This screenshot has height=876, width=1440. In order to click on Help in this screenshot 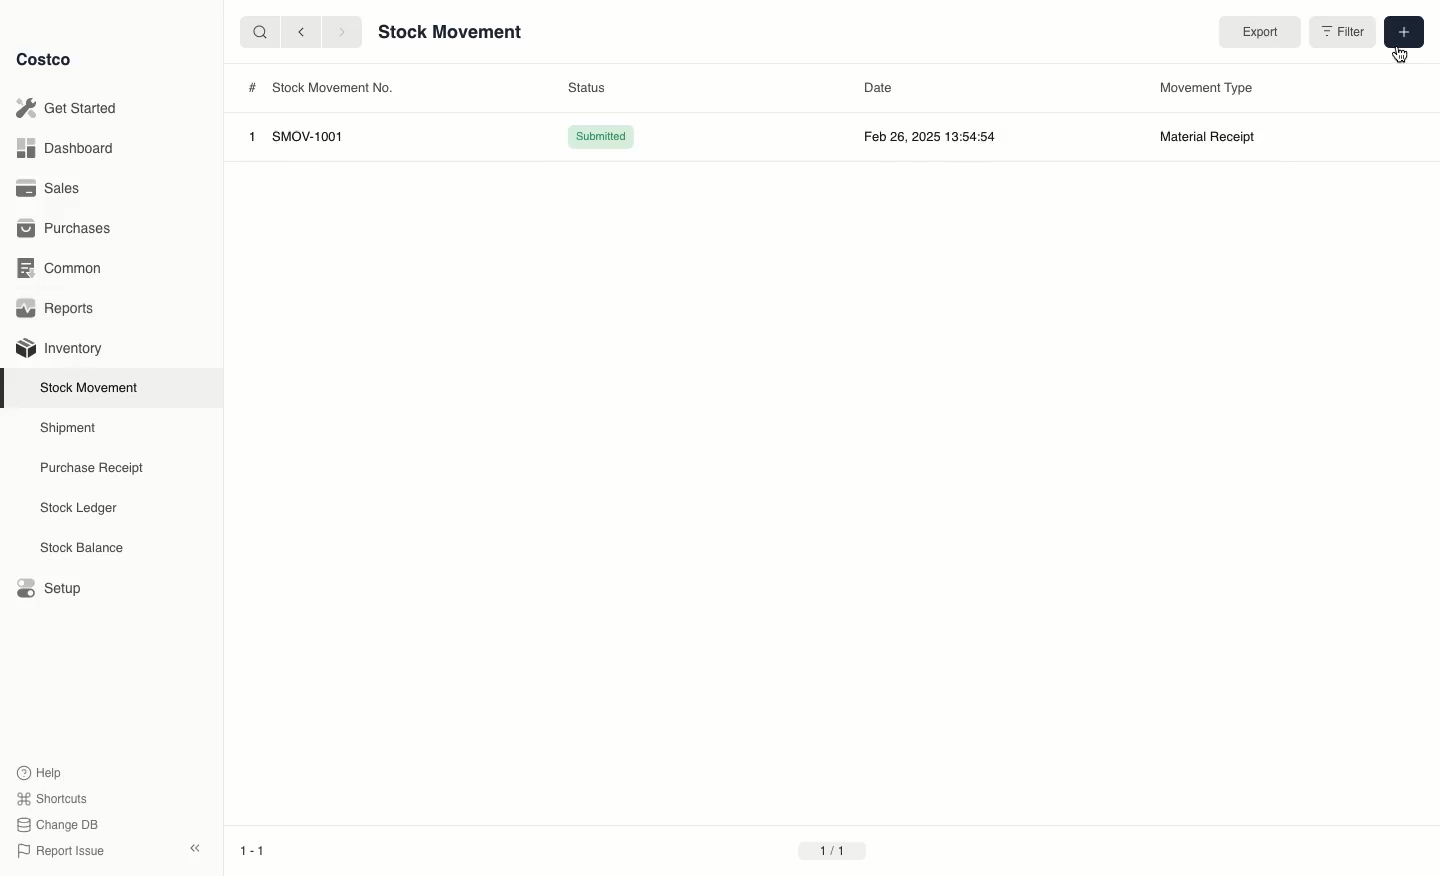, I will do `click(41, 770)`.